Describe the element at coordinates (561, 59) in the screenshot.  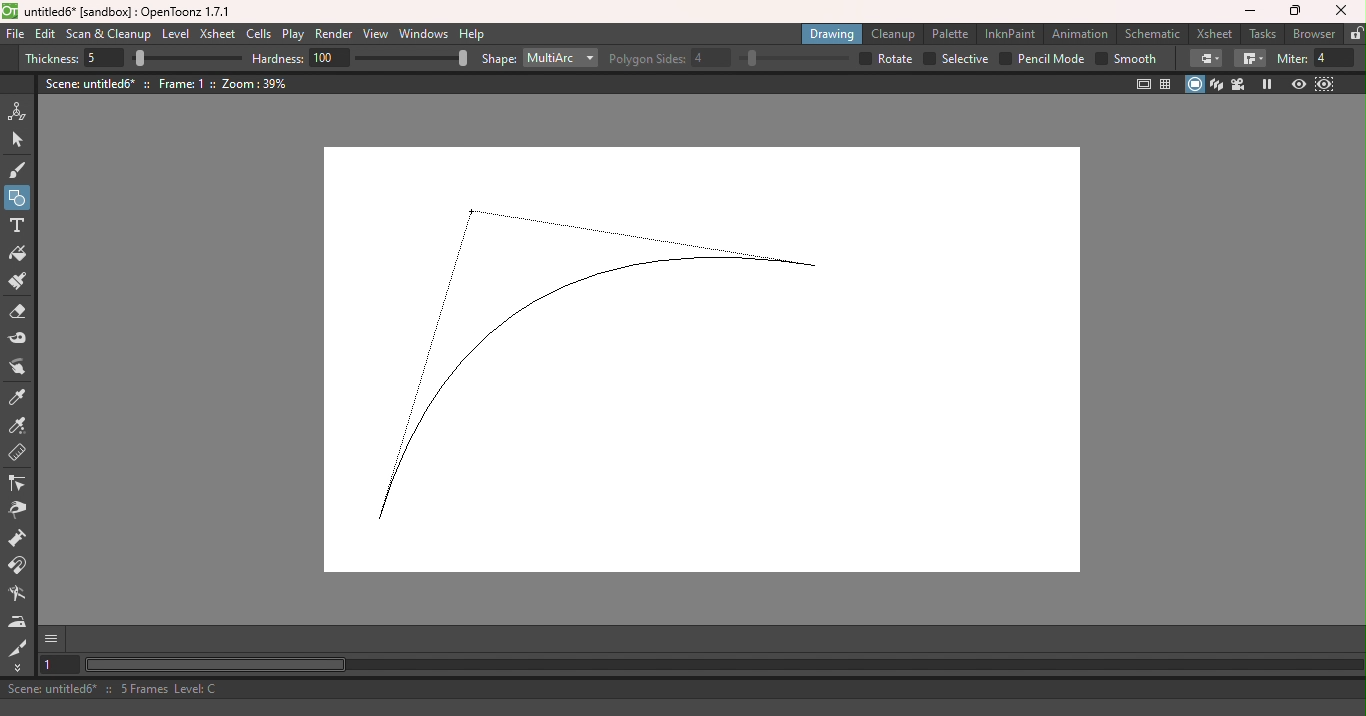
I see `Multiarc` at that location.